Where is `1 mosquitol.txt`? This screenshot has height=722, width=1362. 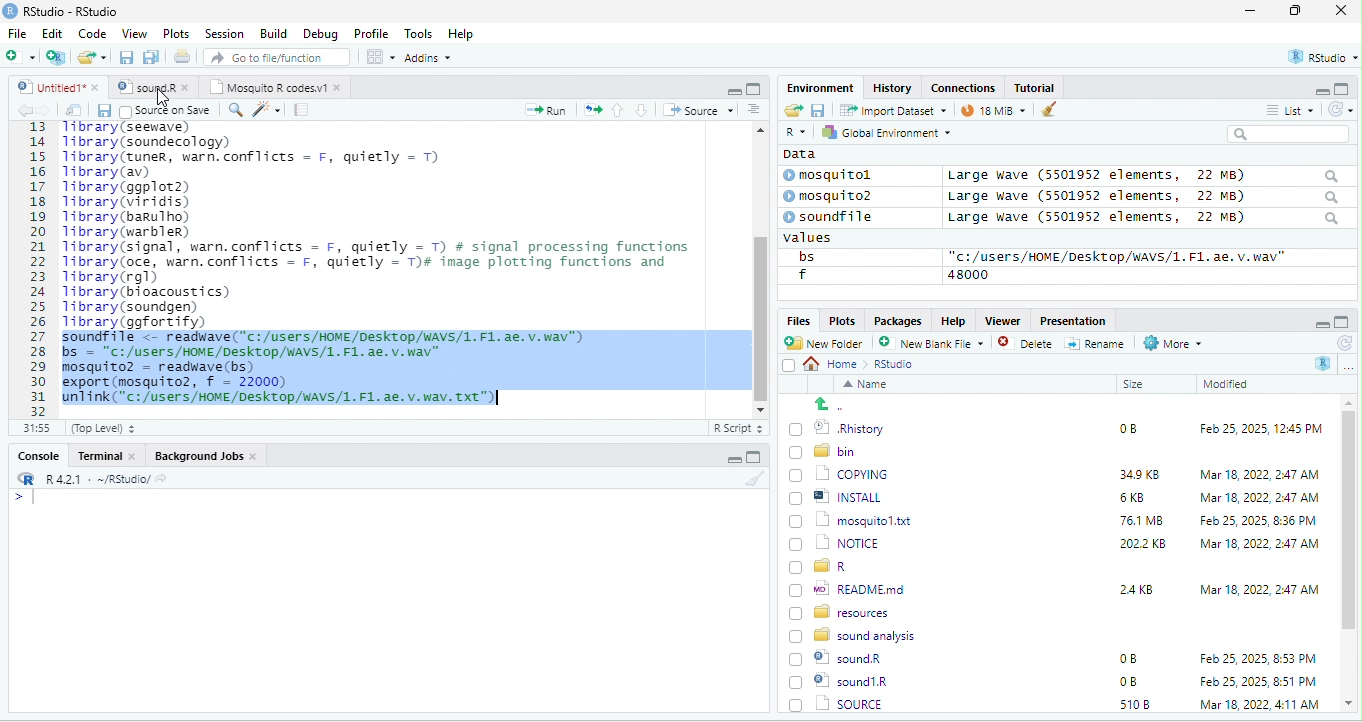
1 mosquitol.txt is located at coordinates (844, 519).